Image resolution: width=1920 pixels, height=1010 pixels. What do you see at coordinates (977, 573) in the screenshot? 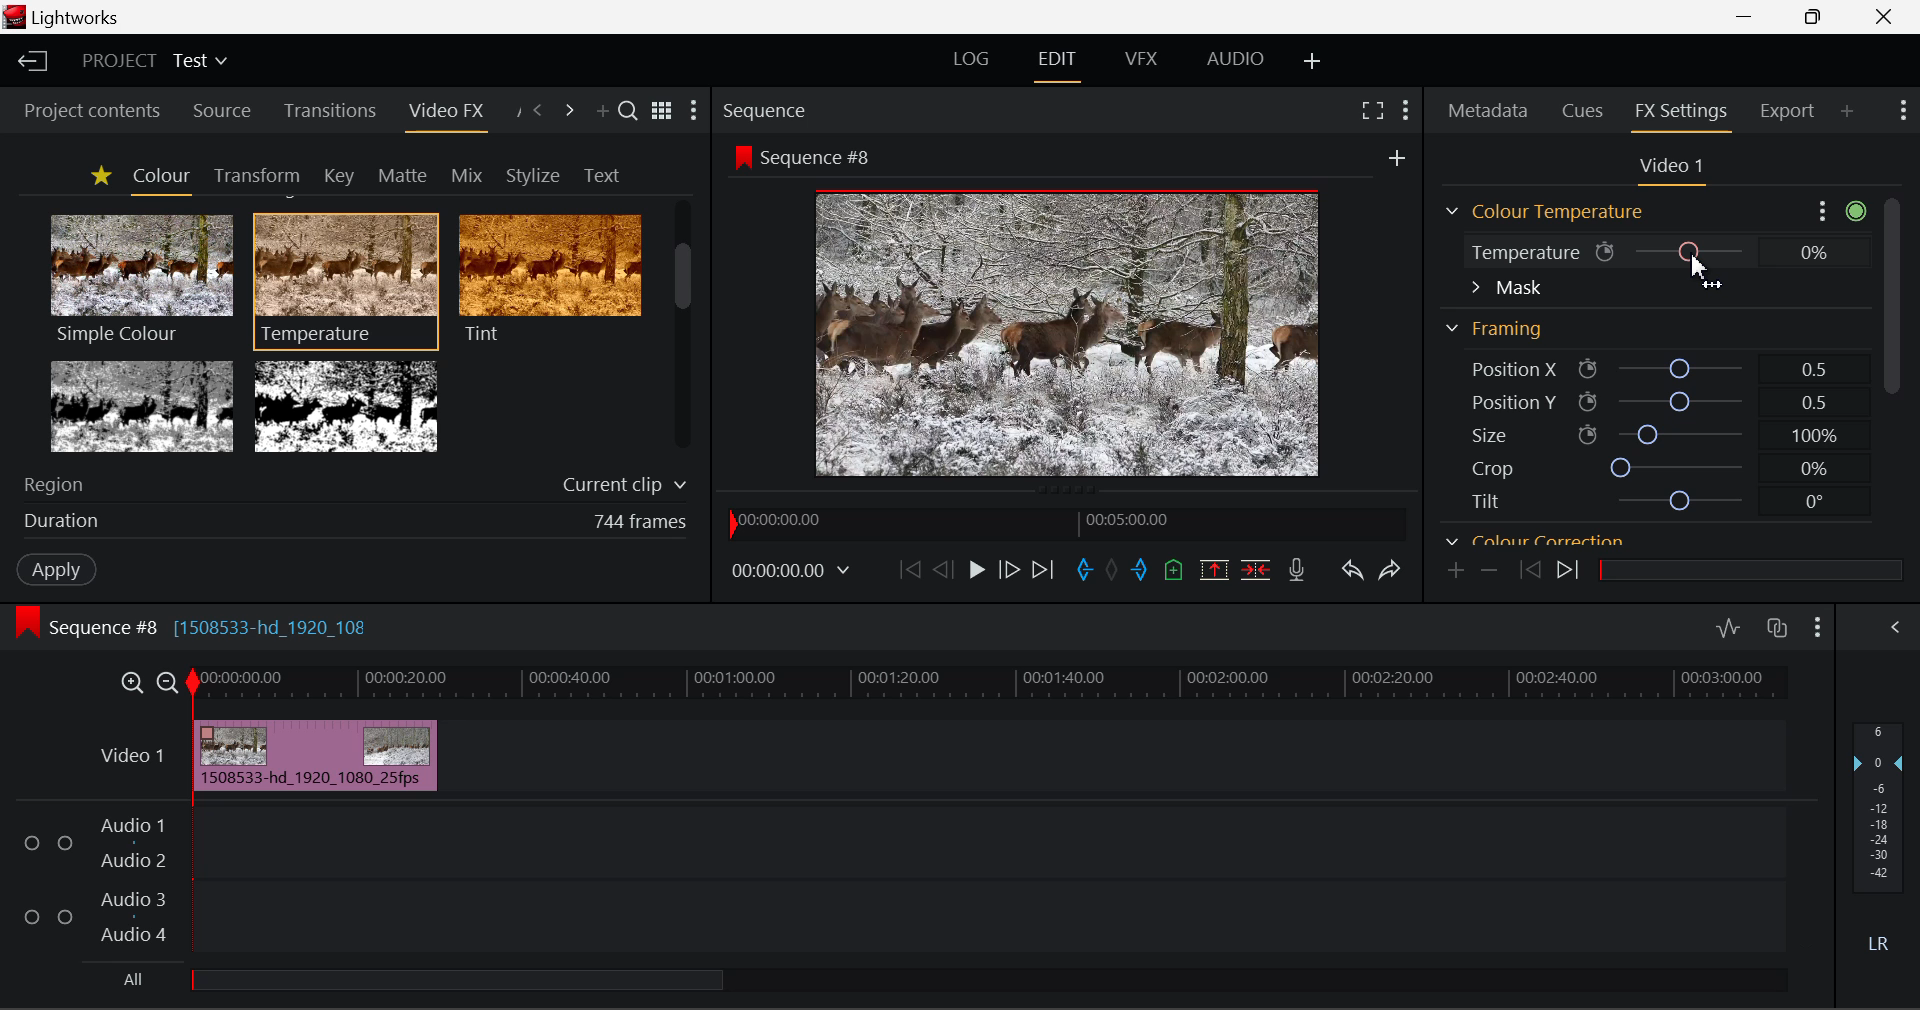
I see `Play` at bounding box center [977, 573].